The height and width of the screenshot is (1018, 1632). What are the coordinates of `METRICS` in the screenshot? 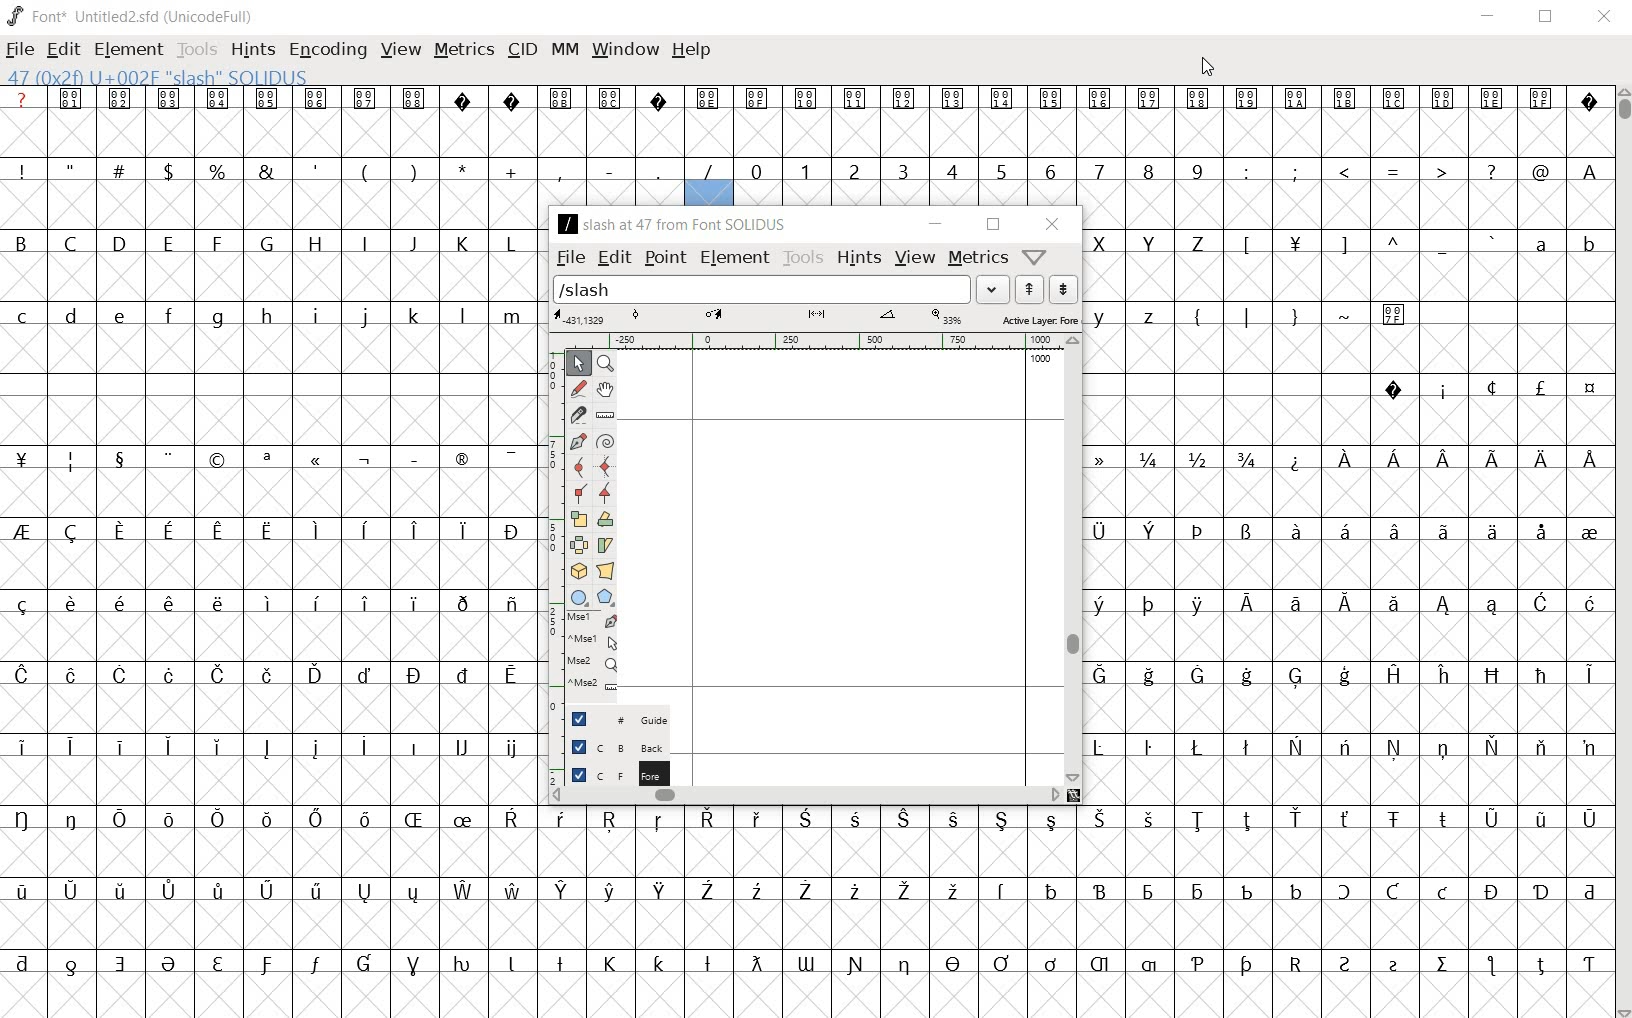 It's located at (461, 53).